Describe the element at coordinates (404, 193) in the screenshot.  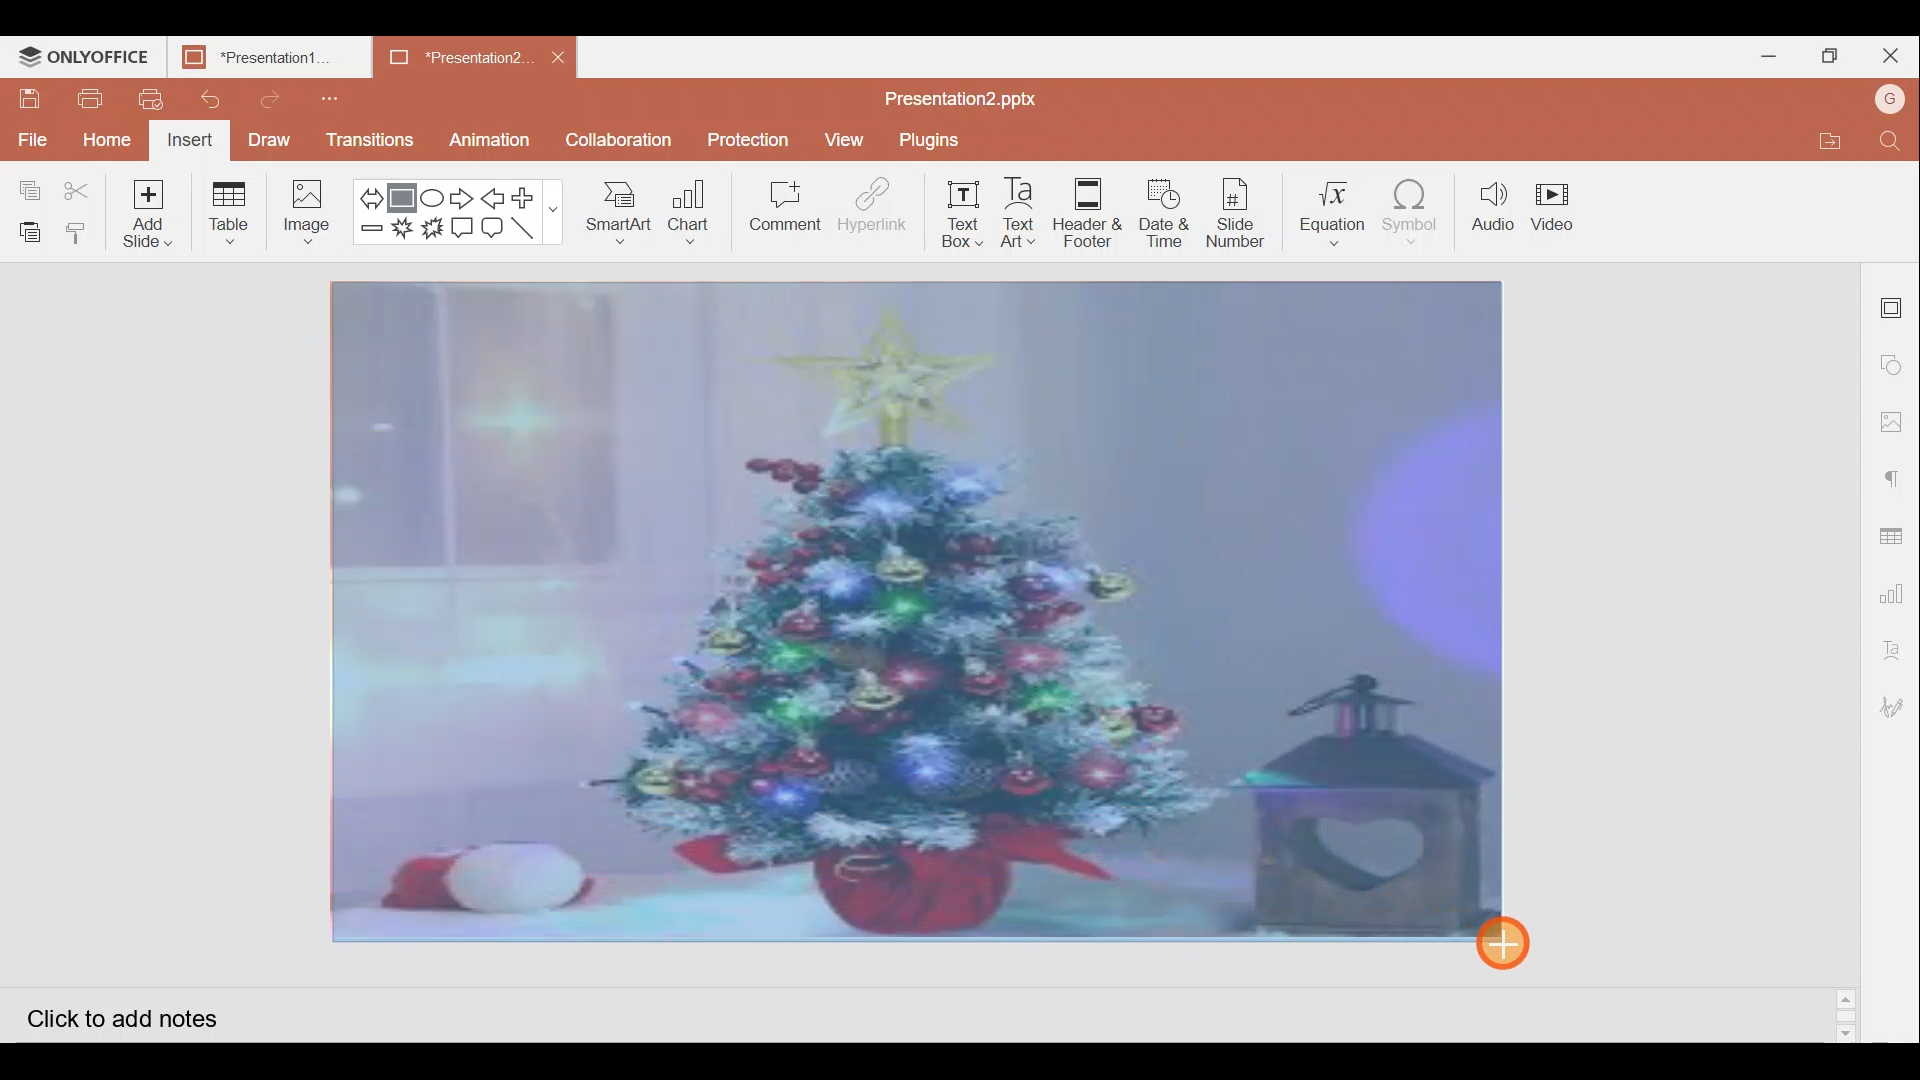
I see `Rectangle` at that location.